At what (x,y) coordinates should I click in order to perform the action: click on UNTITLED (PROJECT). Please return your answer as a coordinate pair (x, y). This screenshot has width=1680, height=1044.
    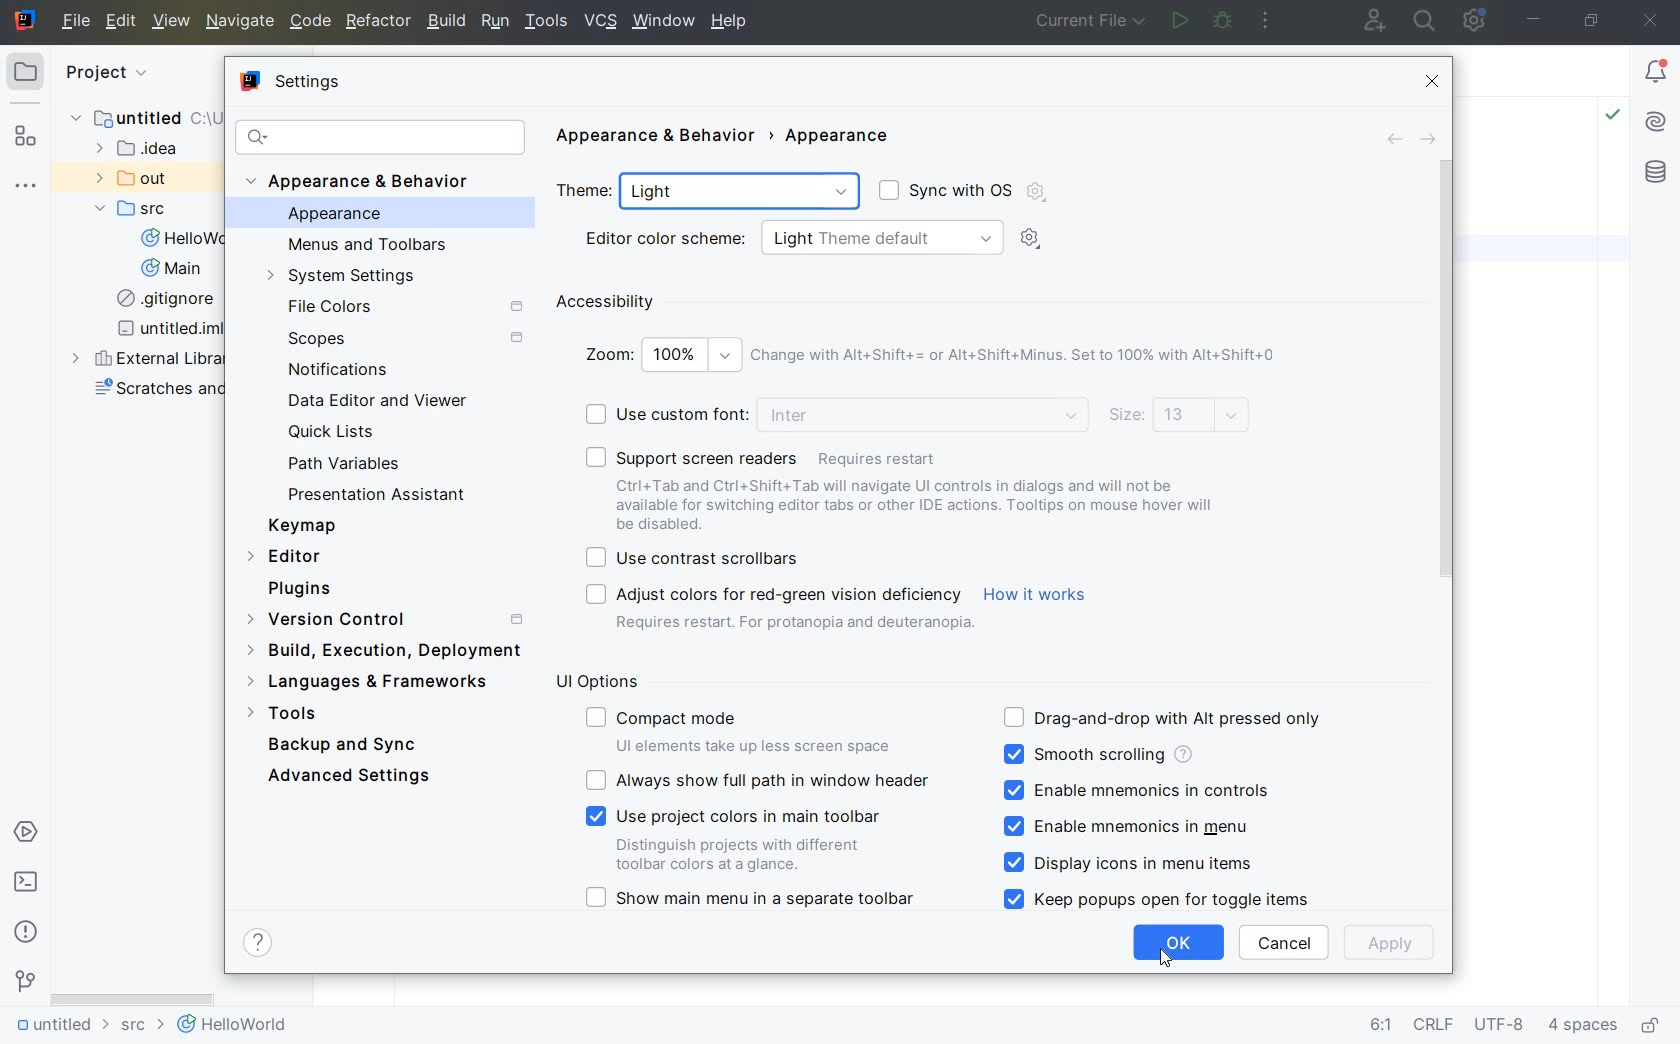
    Looking at the image, I should click on (135, 118).